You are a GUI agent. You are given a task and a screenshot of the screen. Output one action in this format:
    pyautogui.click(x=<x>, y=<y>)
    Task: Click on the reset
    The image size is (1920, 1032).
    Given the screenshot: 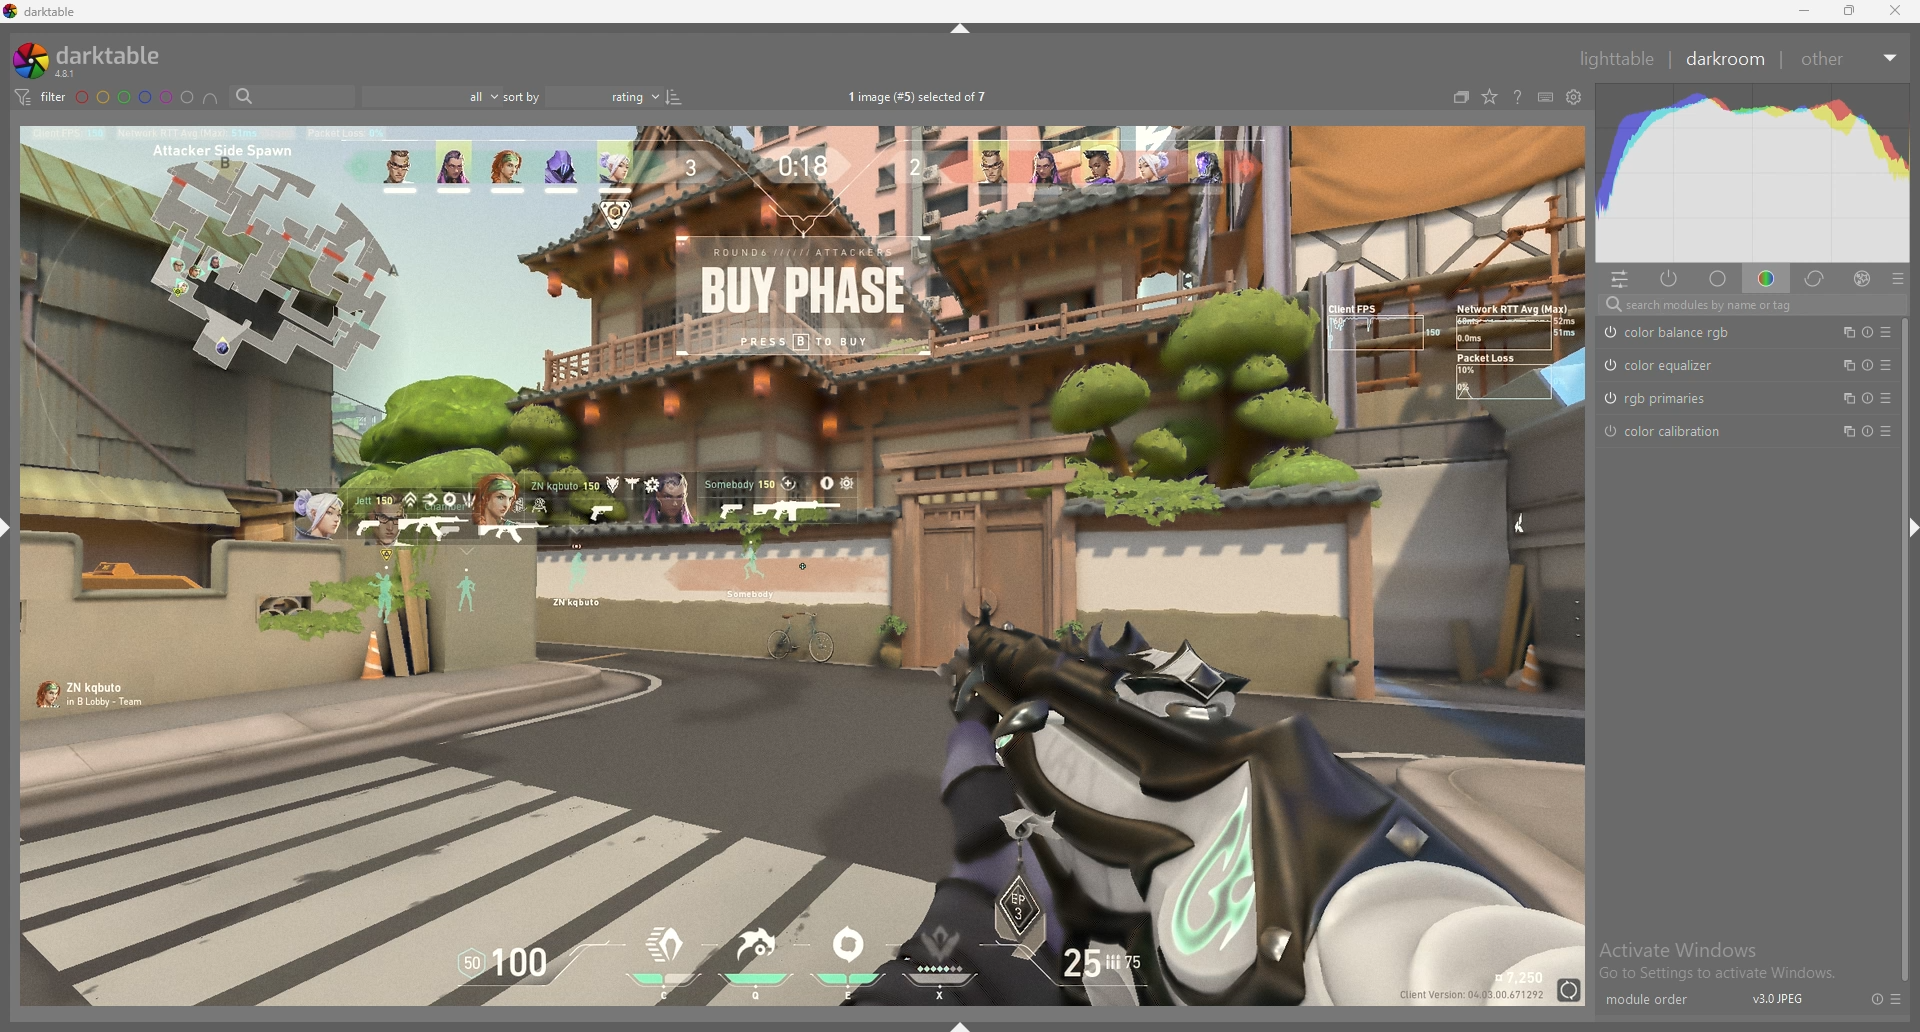 What is the action you would take?
    pyautogui.click(x=1867, y=398)
    